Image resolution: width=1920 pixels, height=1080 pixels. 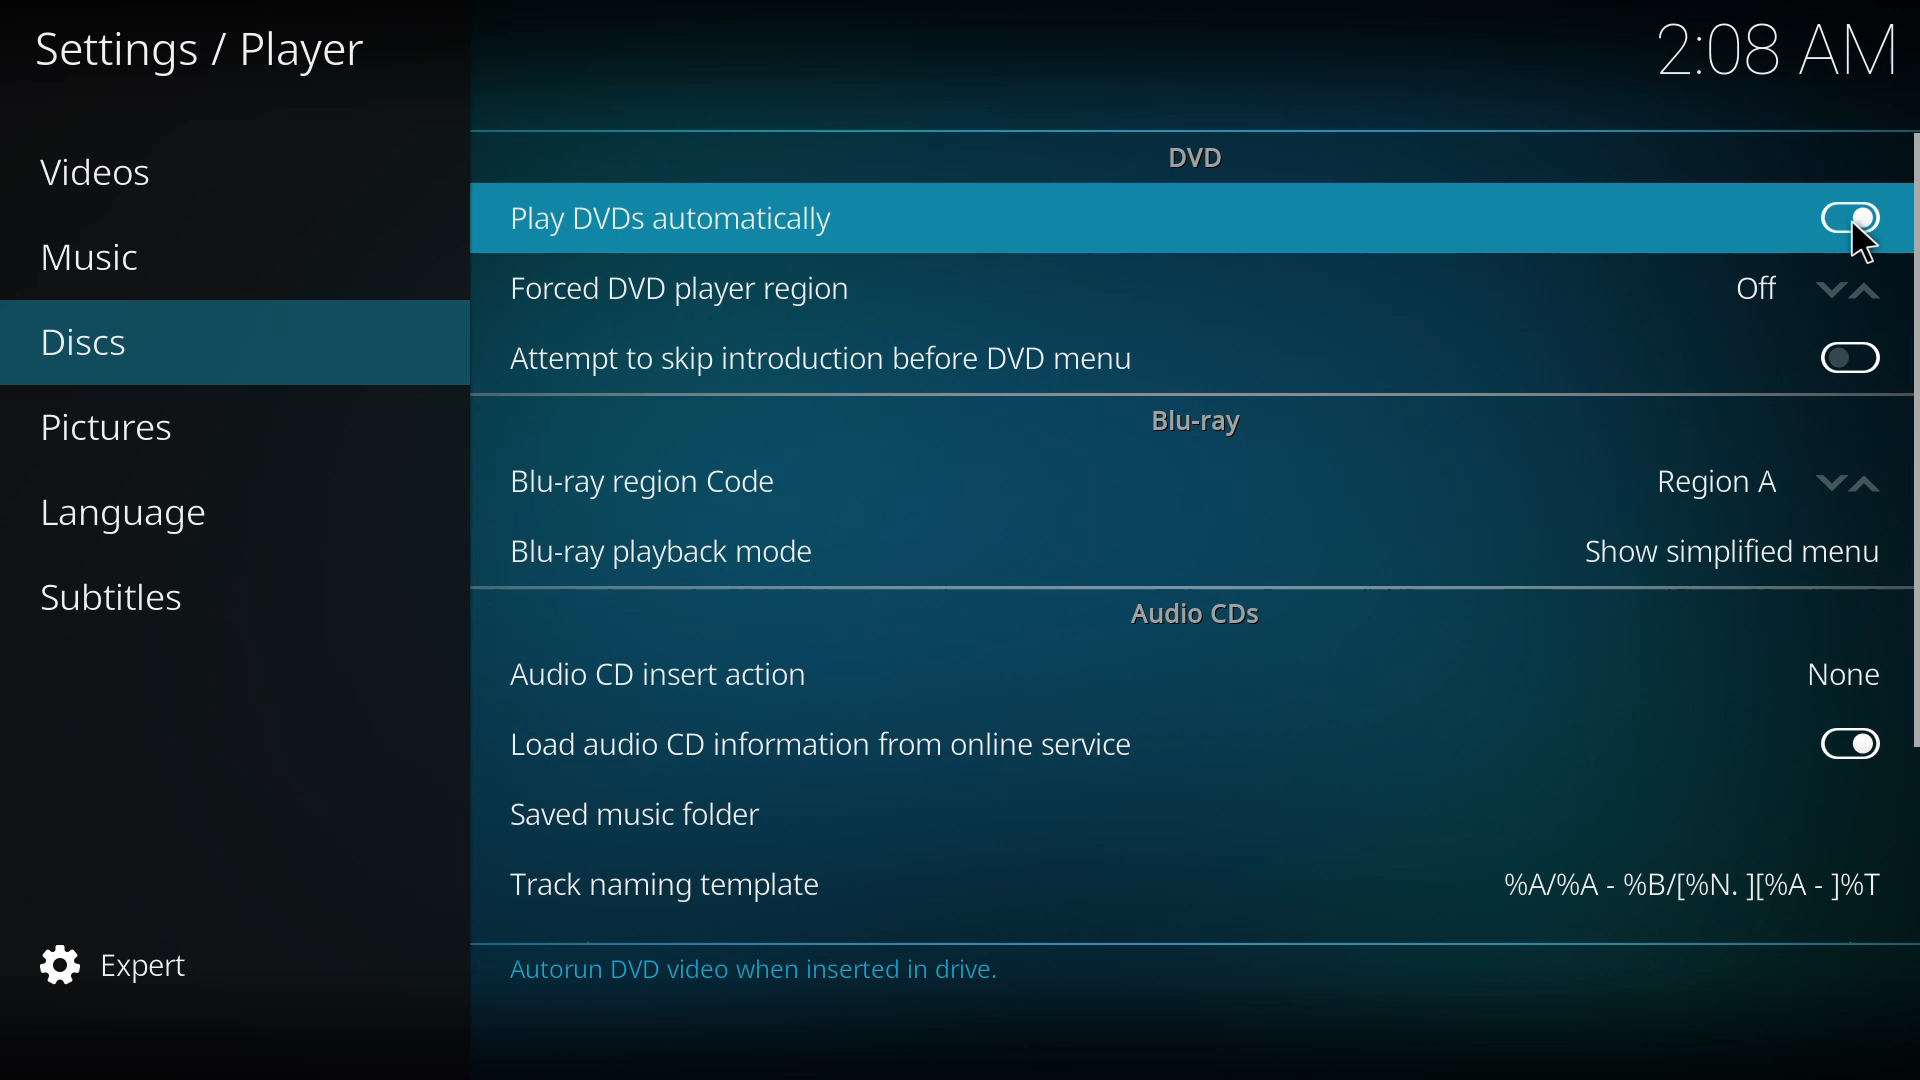 I want to click on bluray playback mode, so click(x=664, y=555).